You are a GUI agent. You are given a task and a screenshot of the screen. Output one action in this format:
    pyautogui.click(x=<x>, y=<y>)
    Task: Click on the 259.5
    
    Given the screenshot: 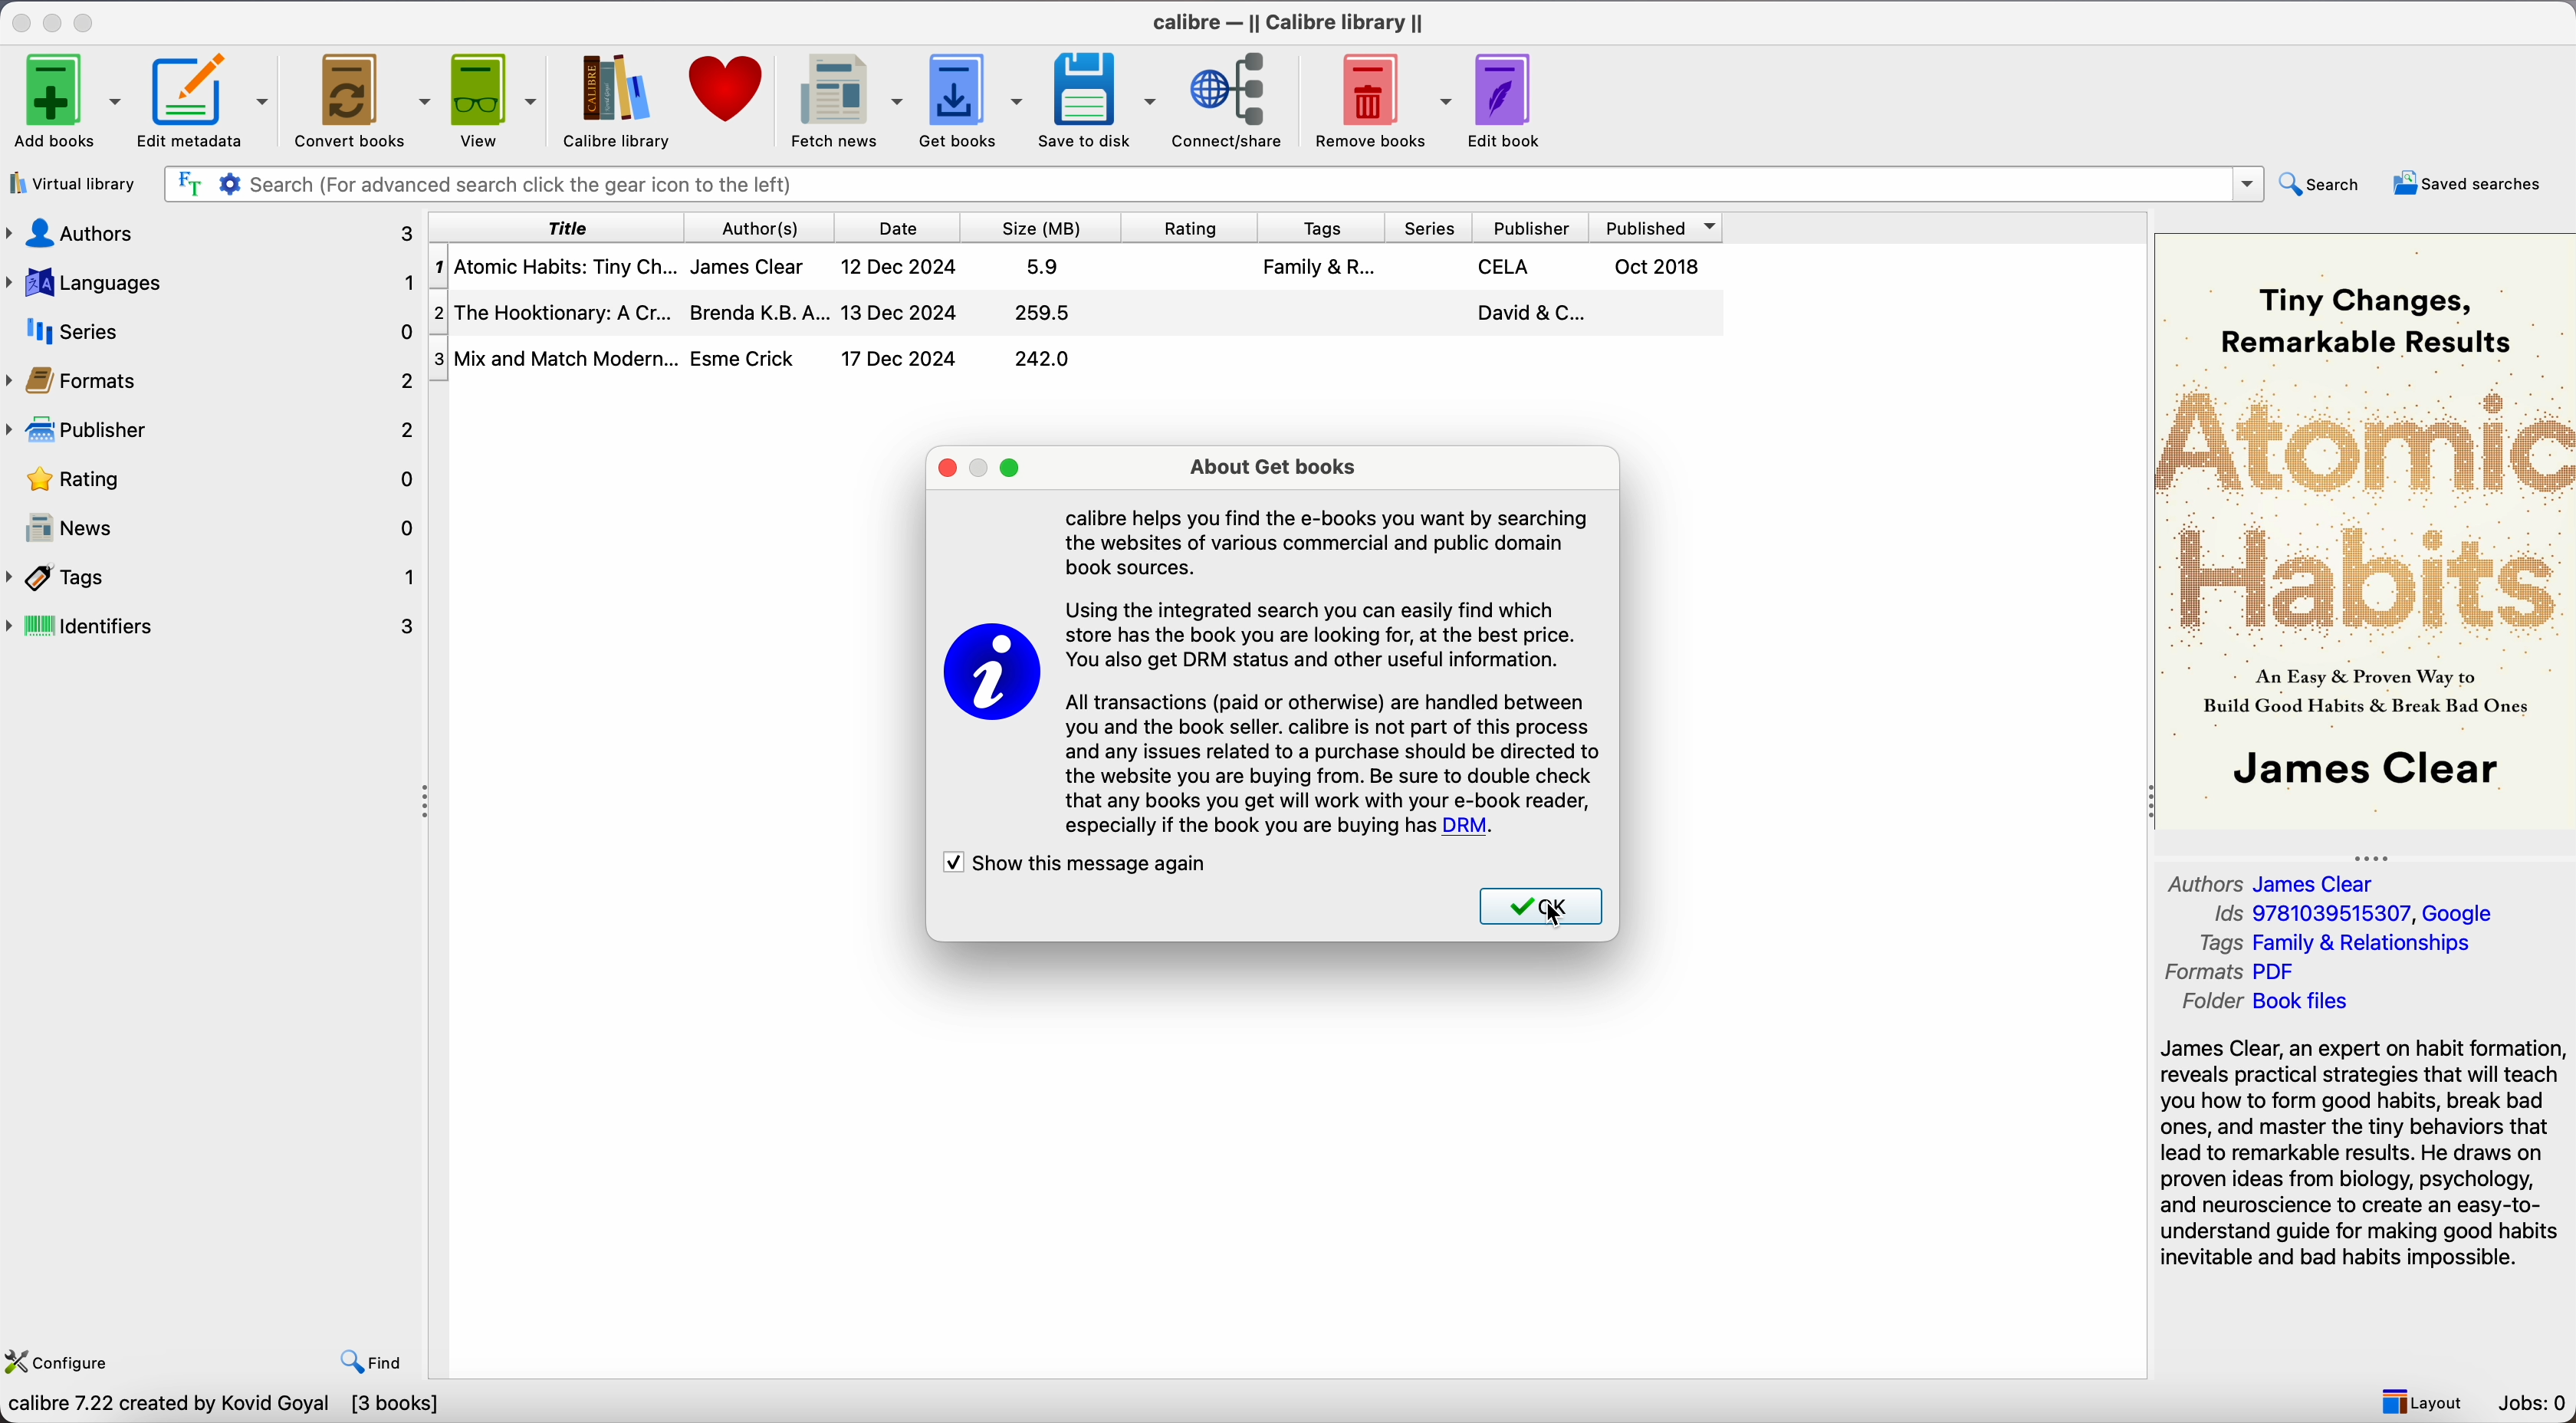 What is the action you would take?
    pyautogui.click(x=1046, y=312)
    